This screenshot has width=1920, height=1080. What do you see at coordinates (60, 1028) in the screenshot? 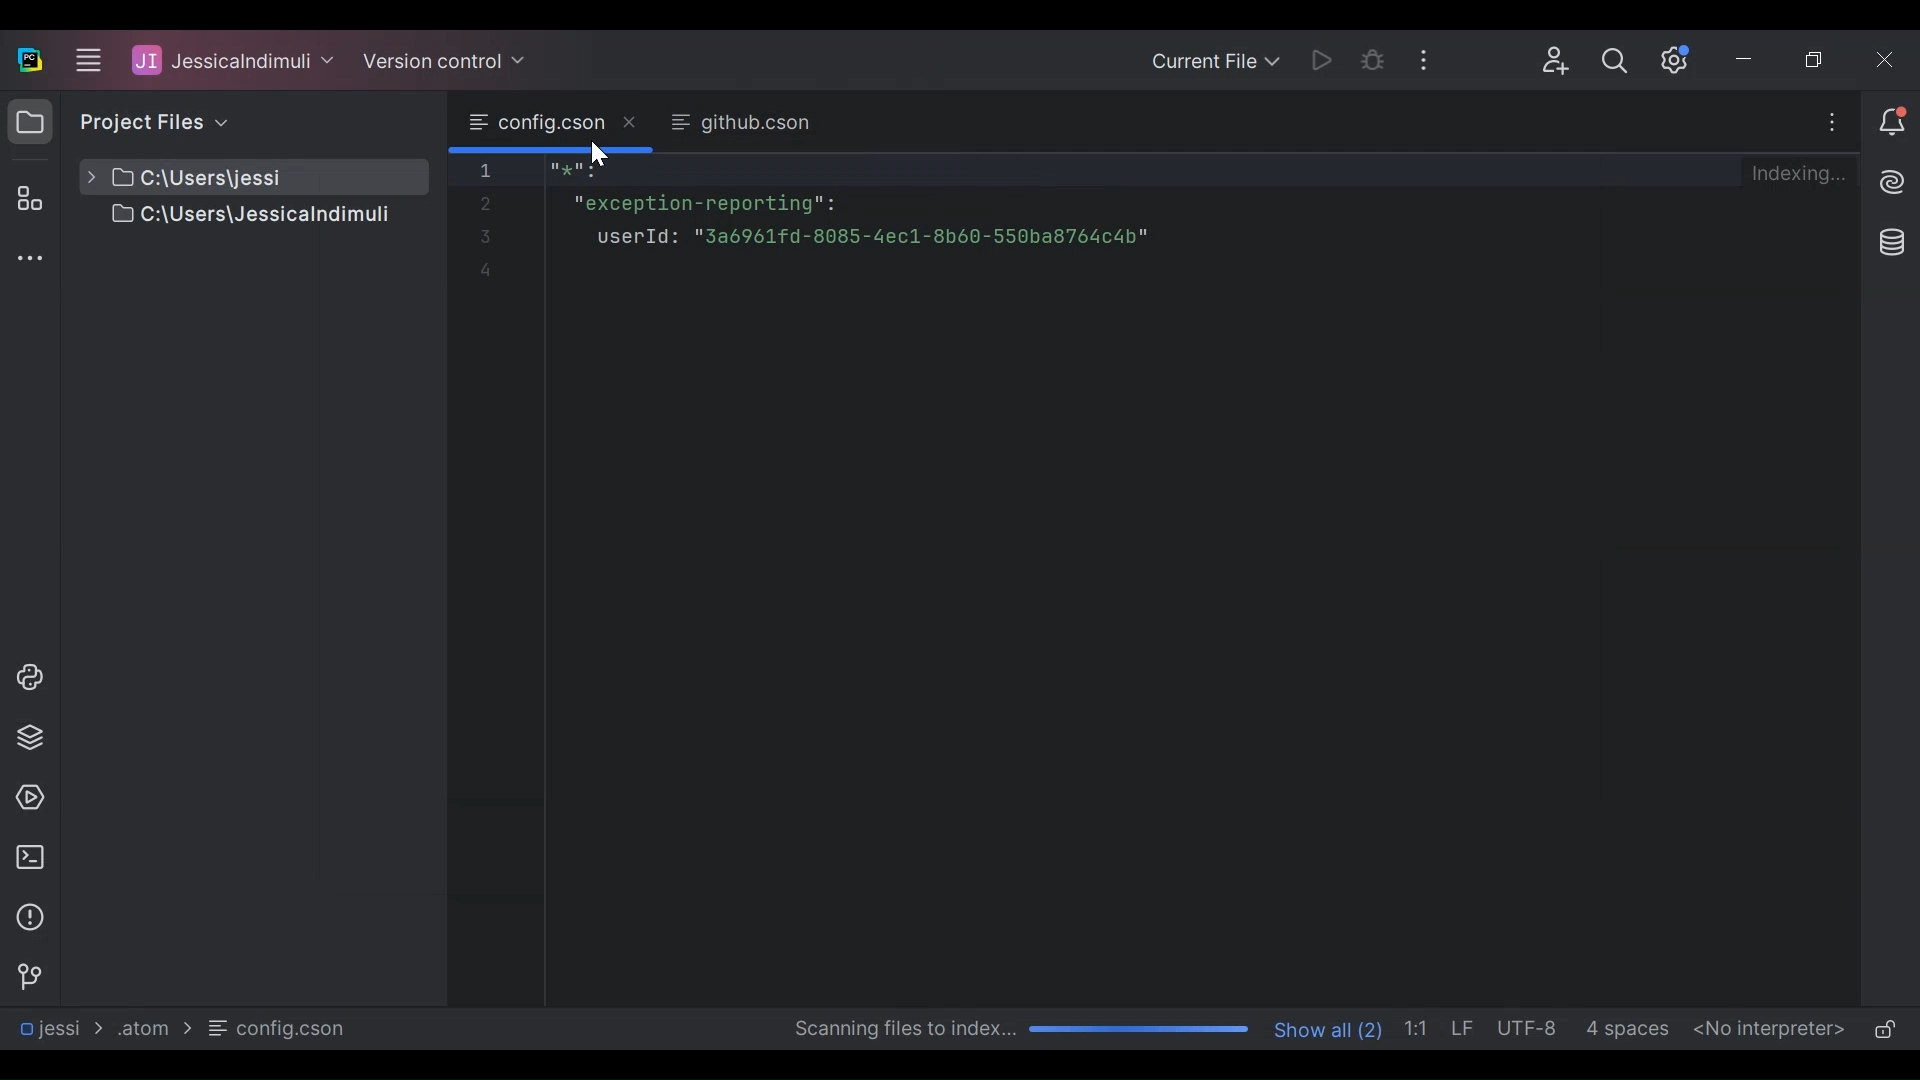
I see `Project File Path` at bounding box center [60, 1028].